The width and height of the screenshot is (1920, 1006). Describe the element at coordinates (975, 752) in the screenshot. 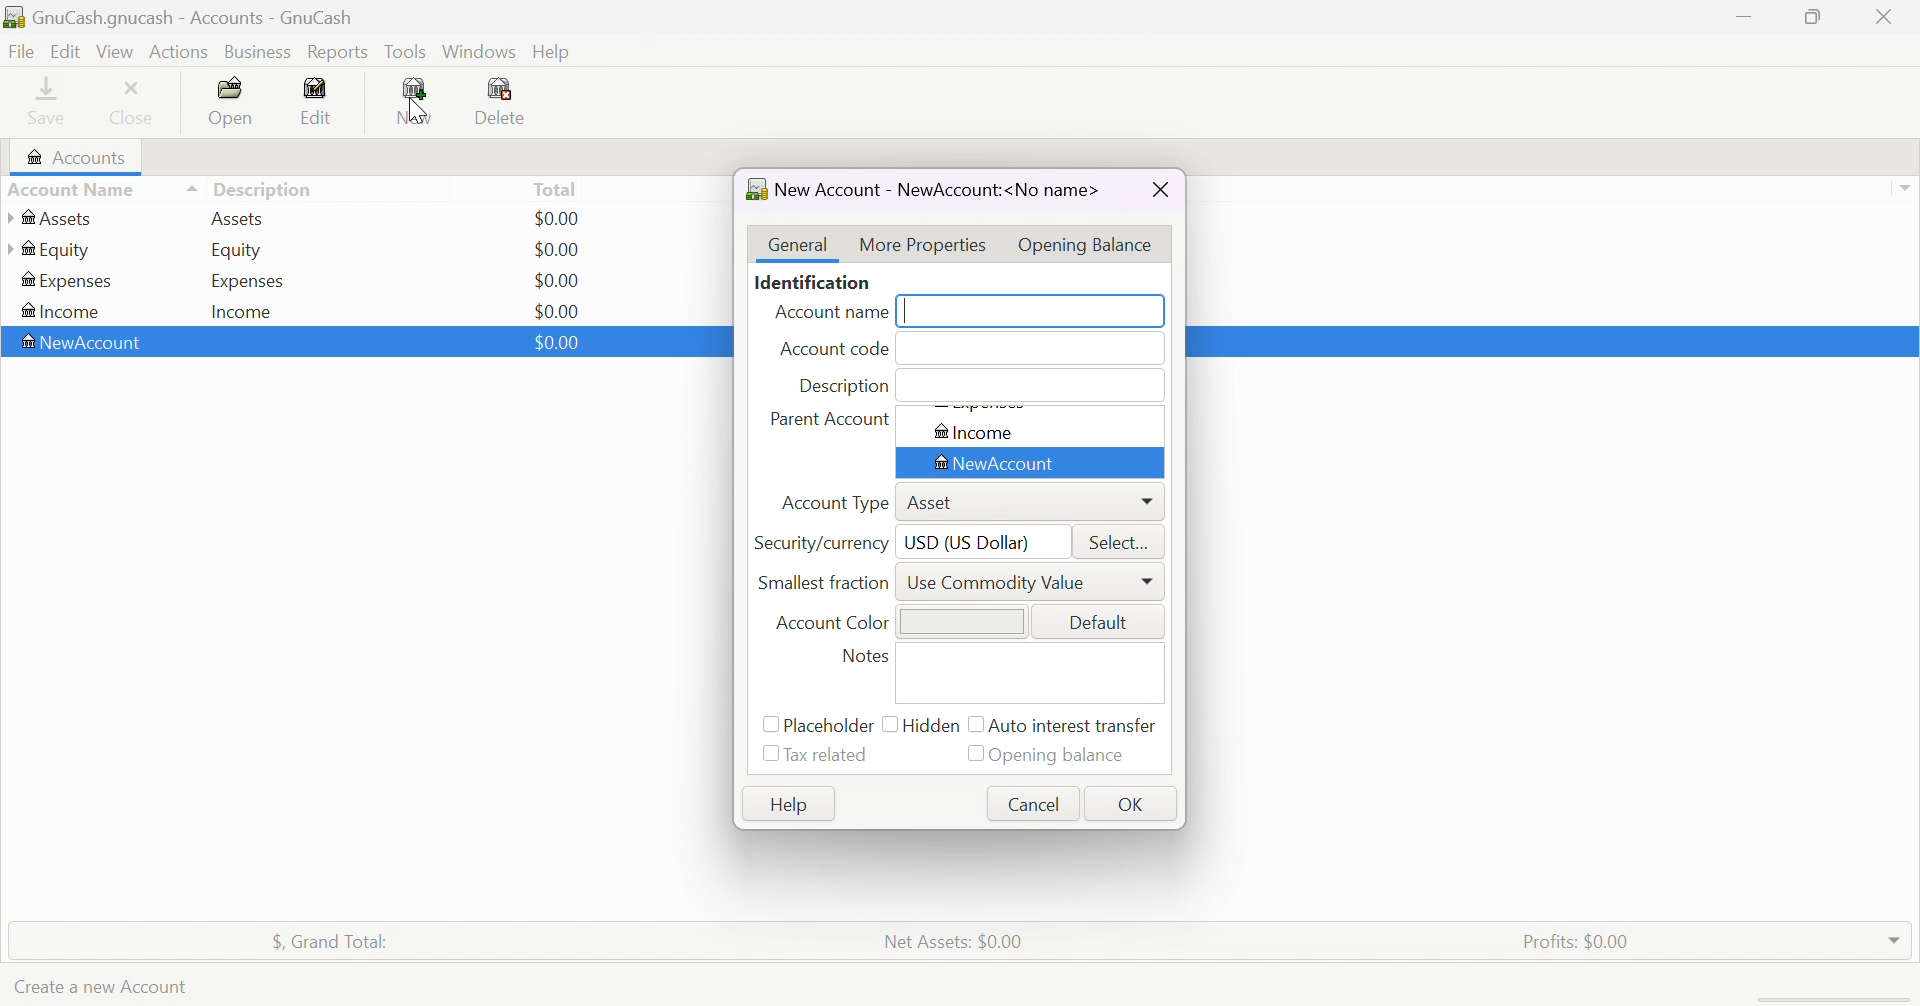

I see `Checkbox` at that location.